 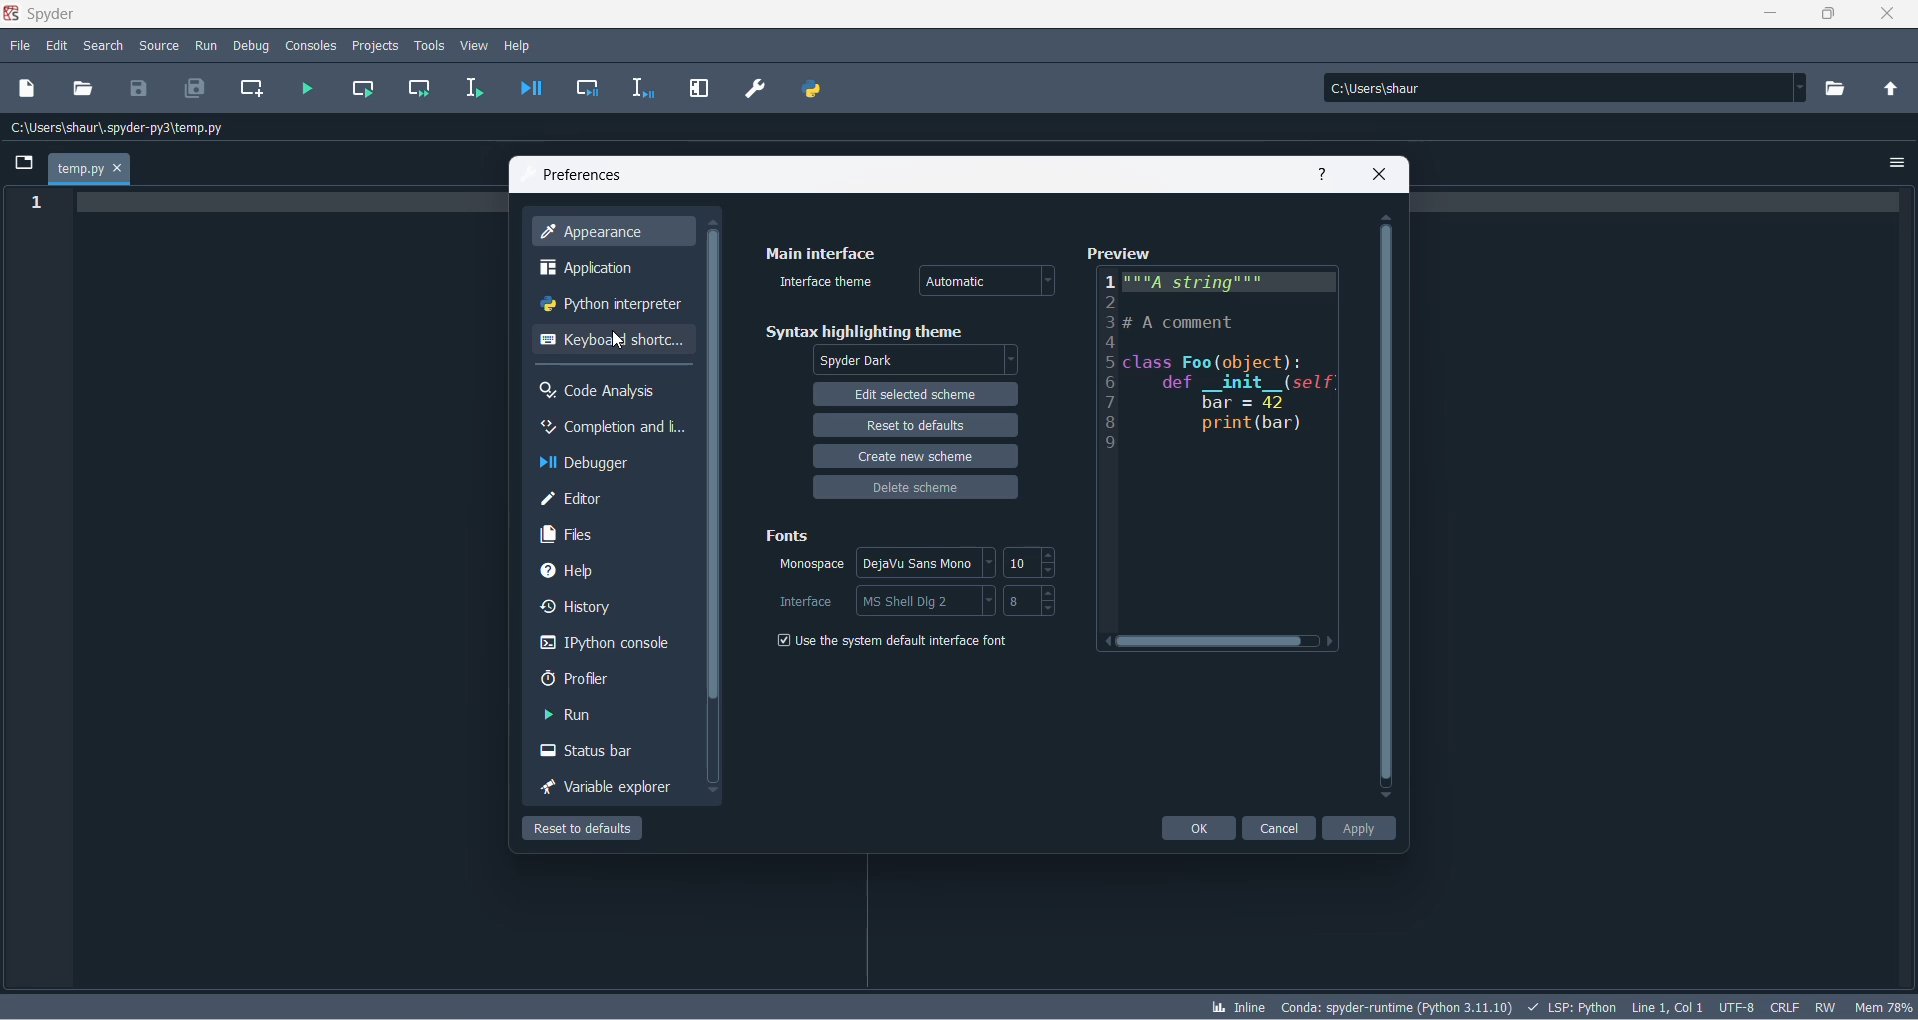 What do you see at coordinates (599, 679) in the screenshot?
I see `proflier` at bounding box center [599, 679].